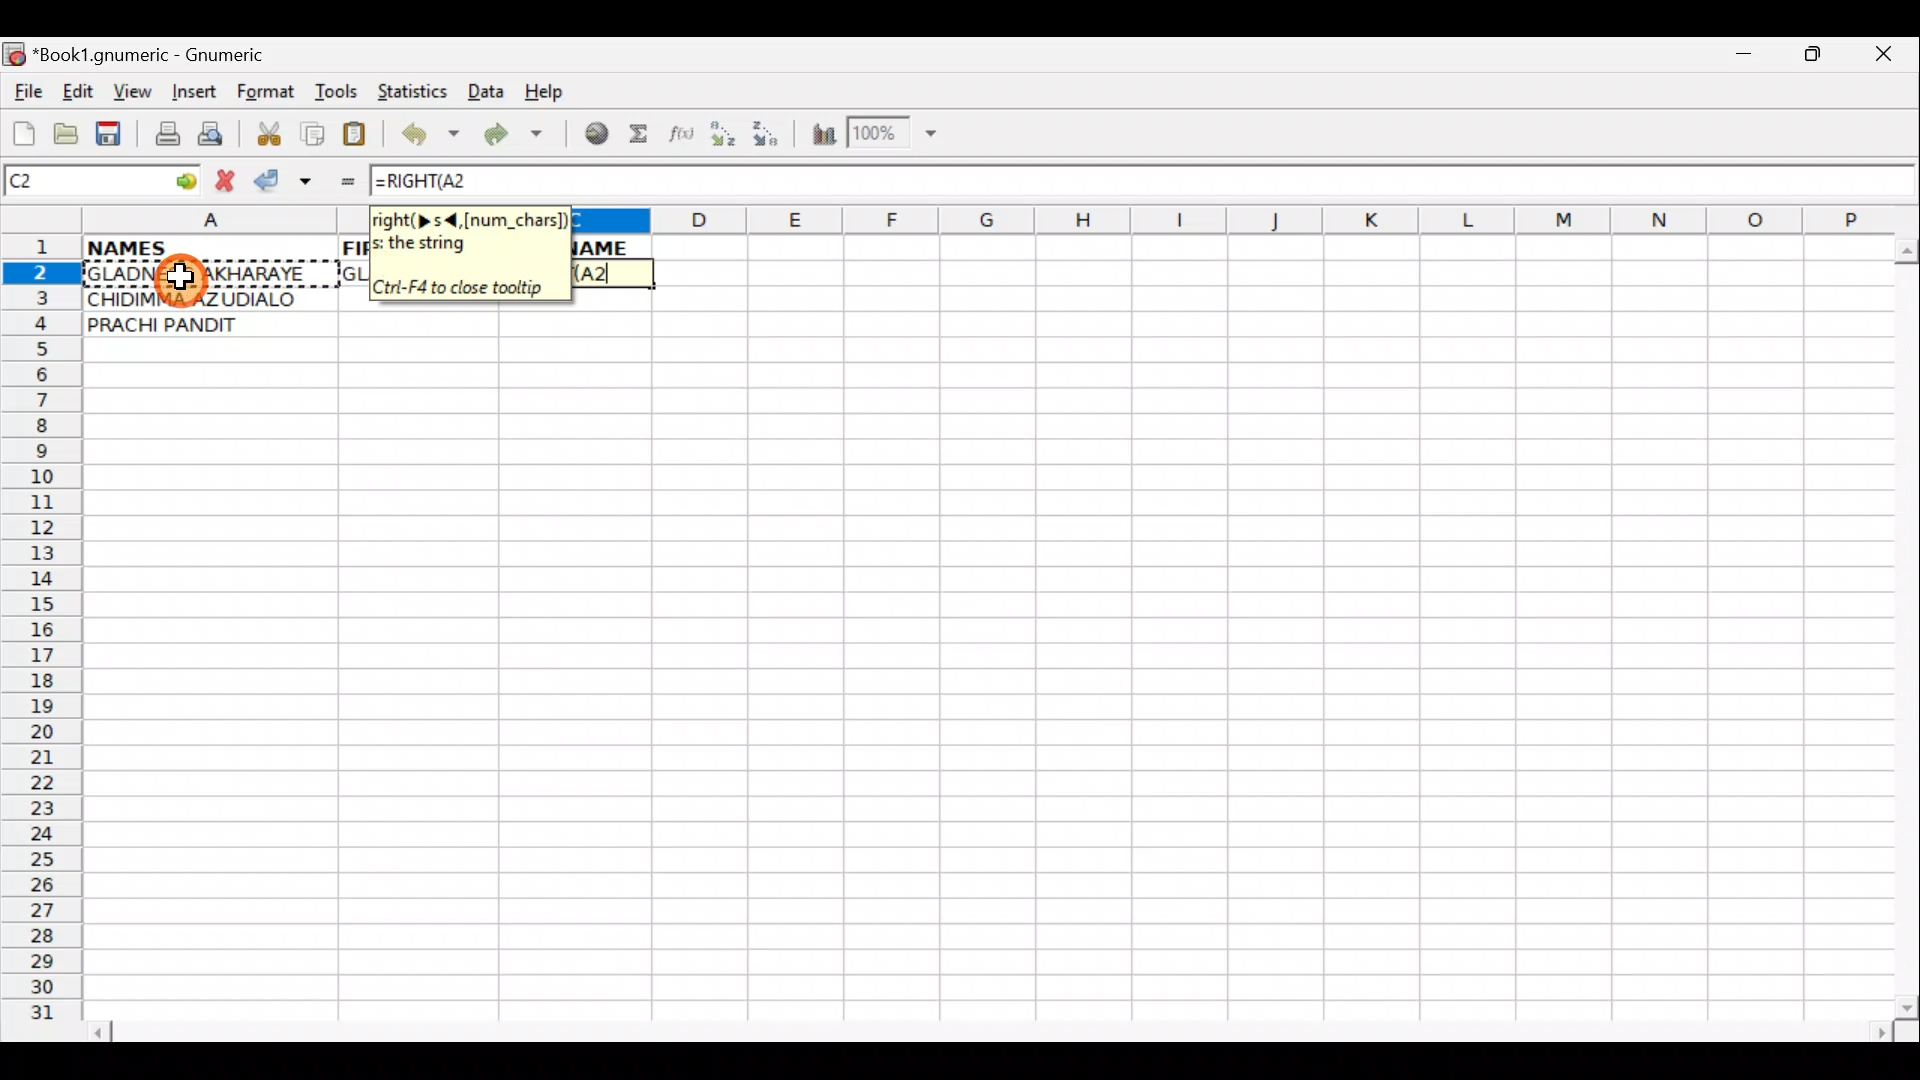 The width and height of the screenshot is (1920, 1080). What do you see at coordinates (338, 181) in the screenshot?
I see `Enter formula` at bounding box center [338, 181].